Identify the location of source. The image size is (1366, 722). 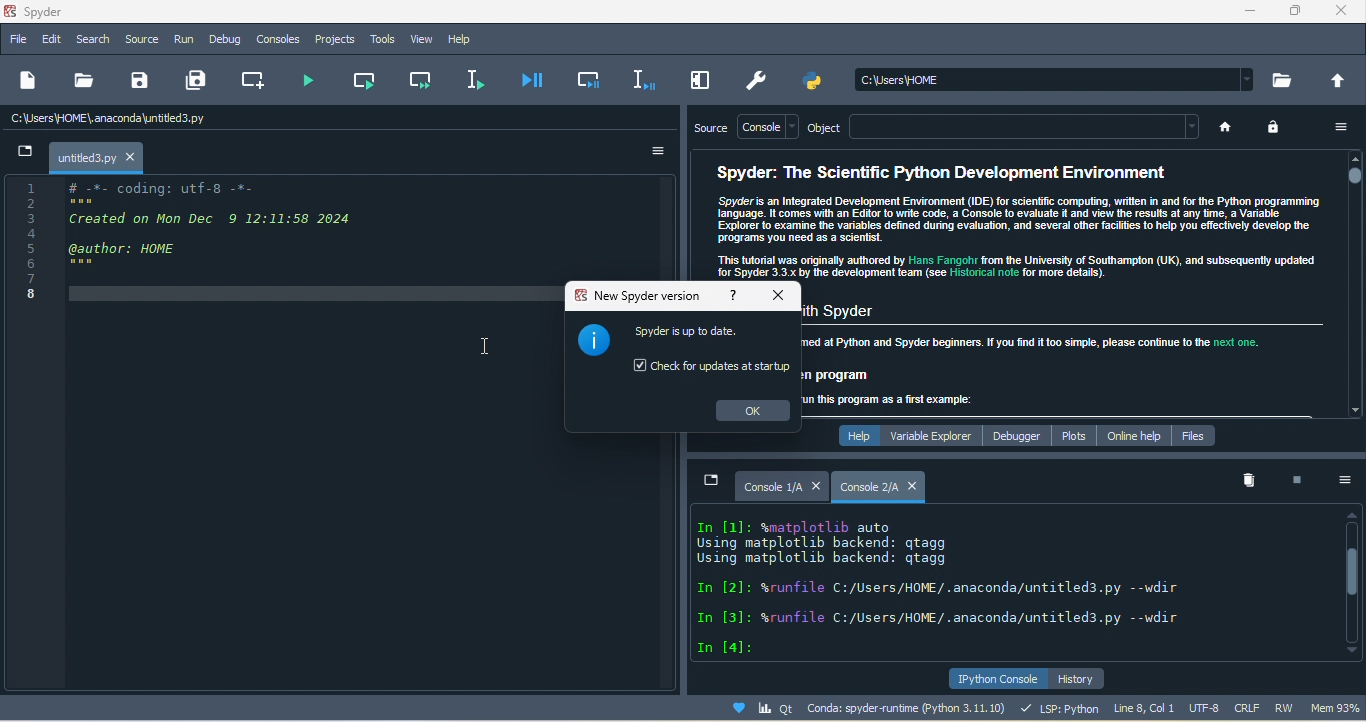
(142, 37).